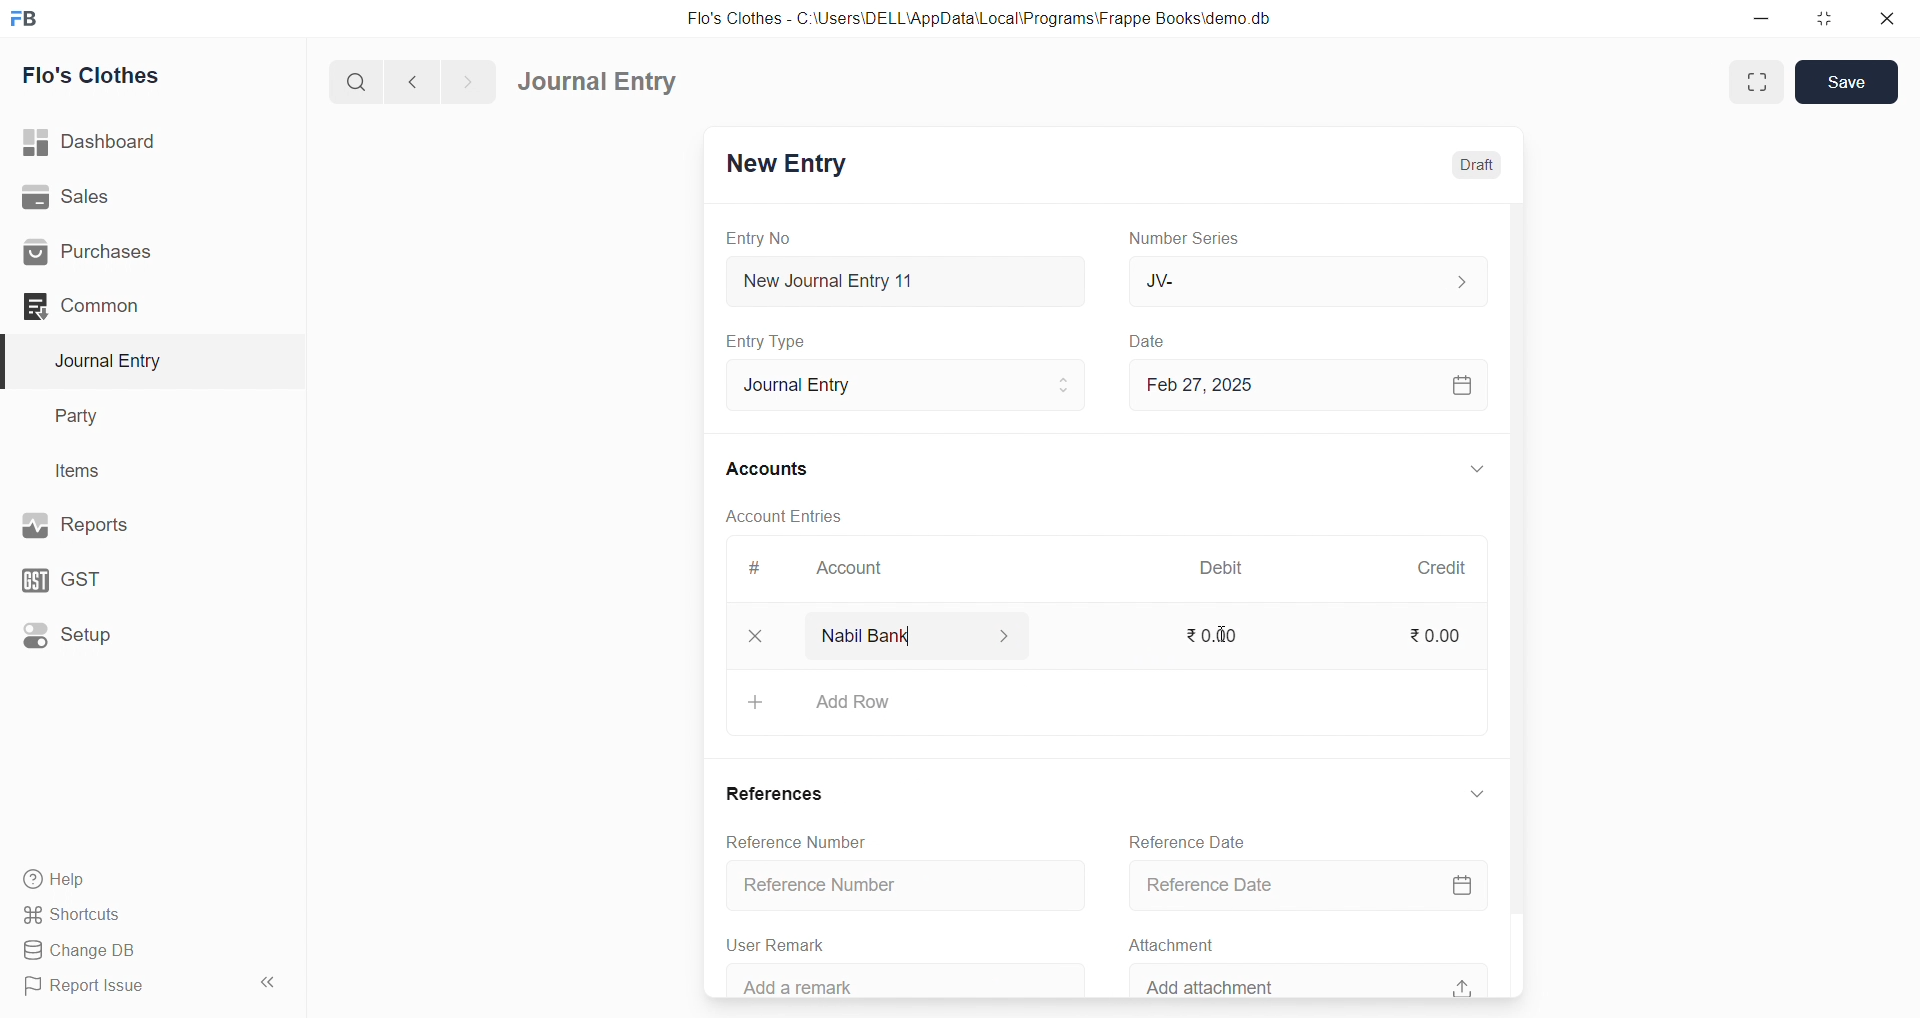  I want to click on Party, so click(89, 414).